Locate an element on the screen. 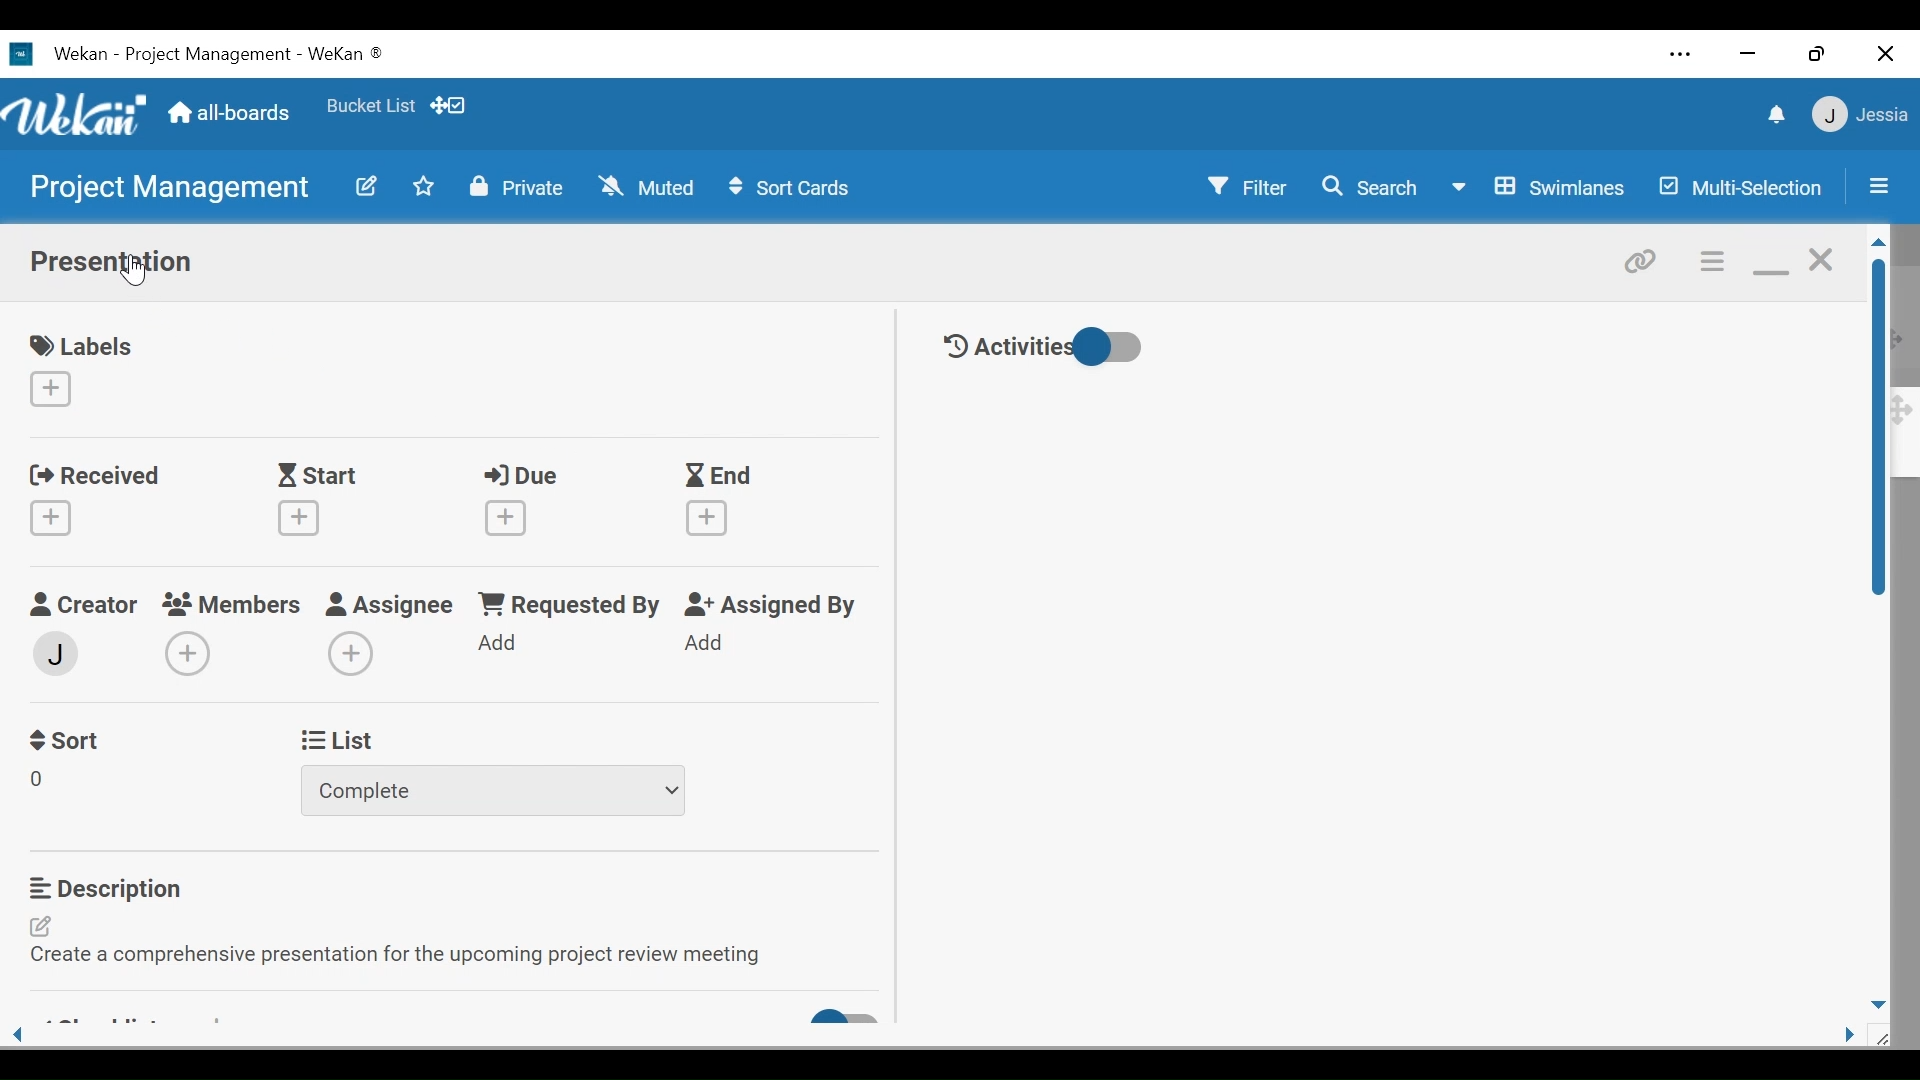 This screenshot has width=1920, height=1080. Add Assigness is located at coordinates (350, 654).